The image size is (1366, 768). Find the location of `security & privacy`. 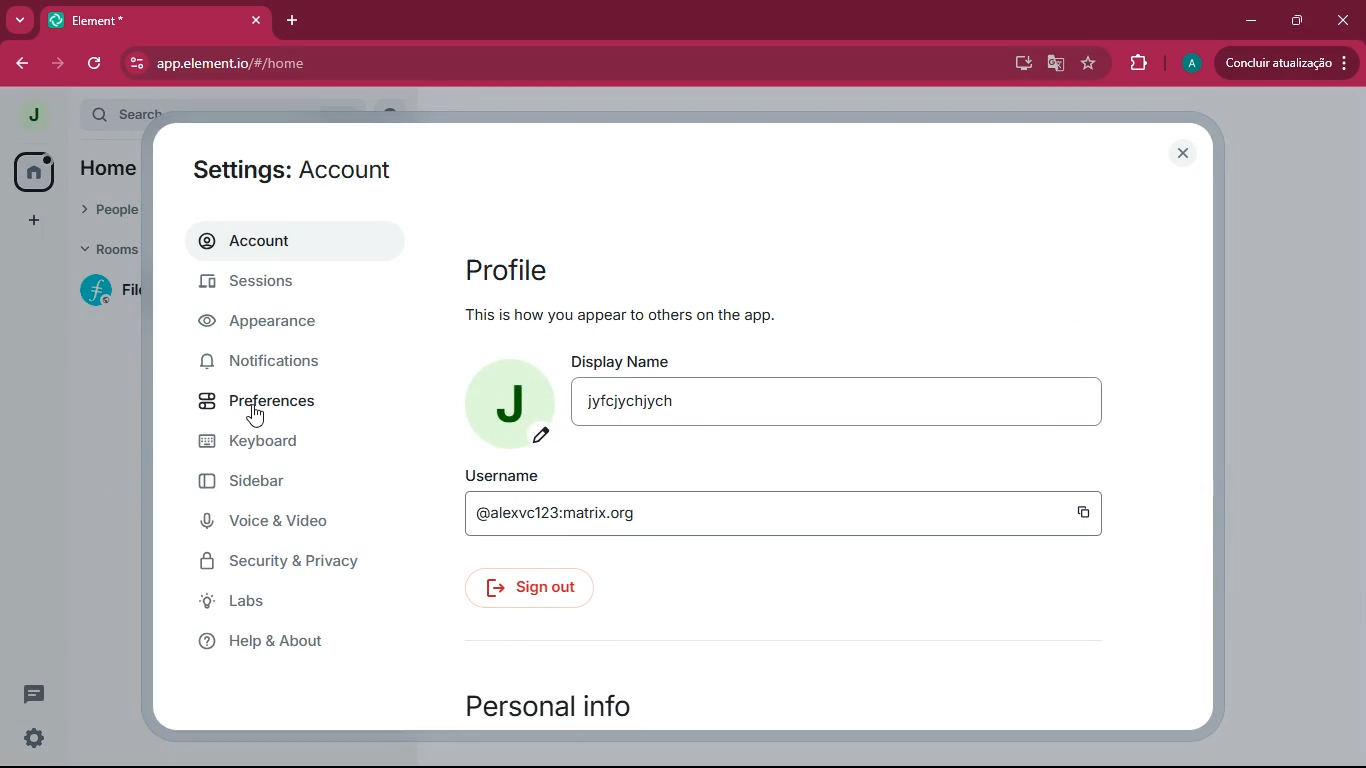

security & privacy is located at coordinates (283, 562).